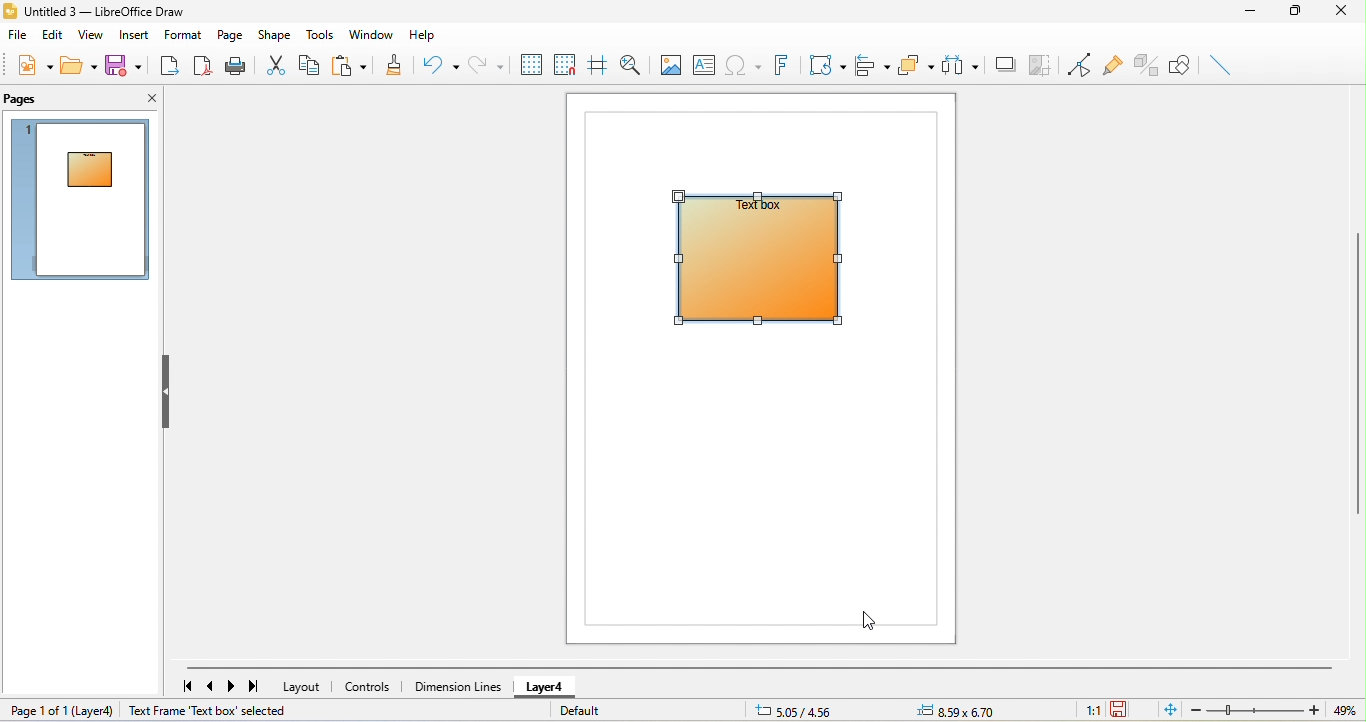  I want to click on object position-8.59X6.70, so click(967, 710).